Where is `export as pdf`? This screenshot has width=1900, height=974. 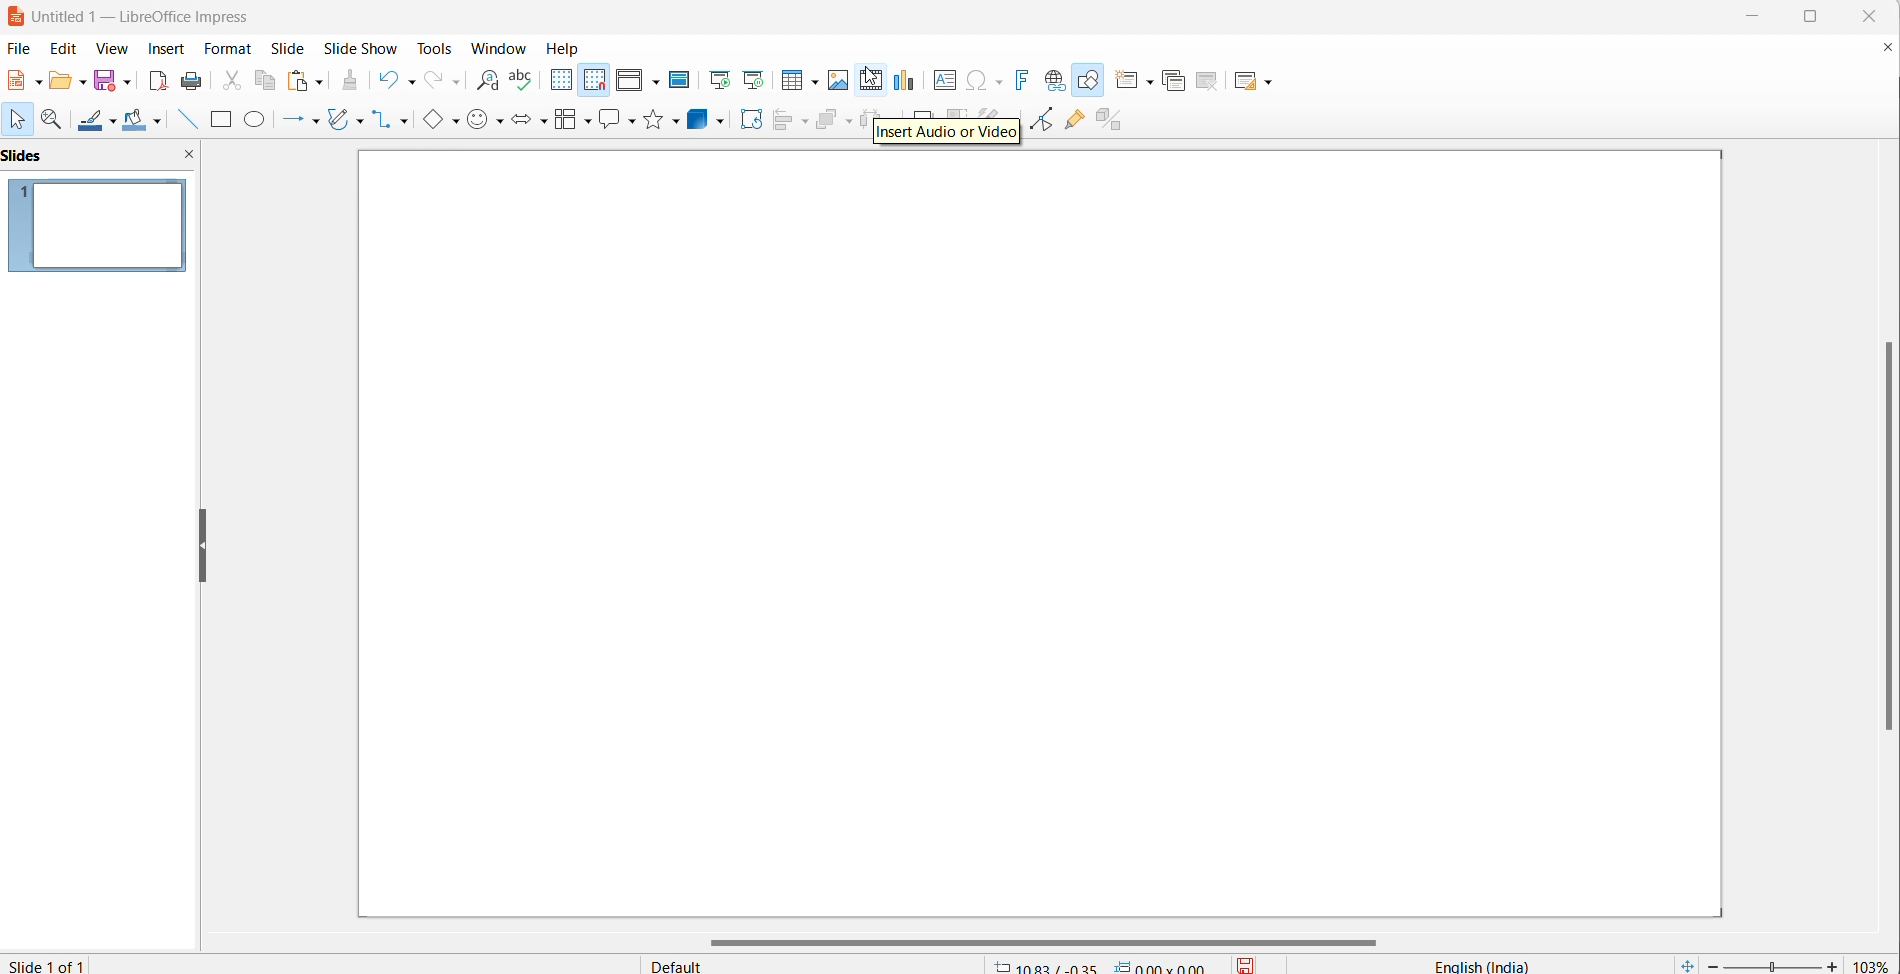 export as pdf is located at coordinates (156, 81).